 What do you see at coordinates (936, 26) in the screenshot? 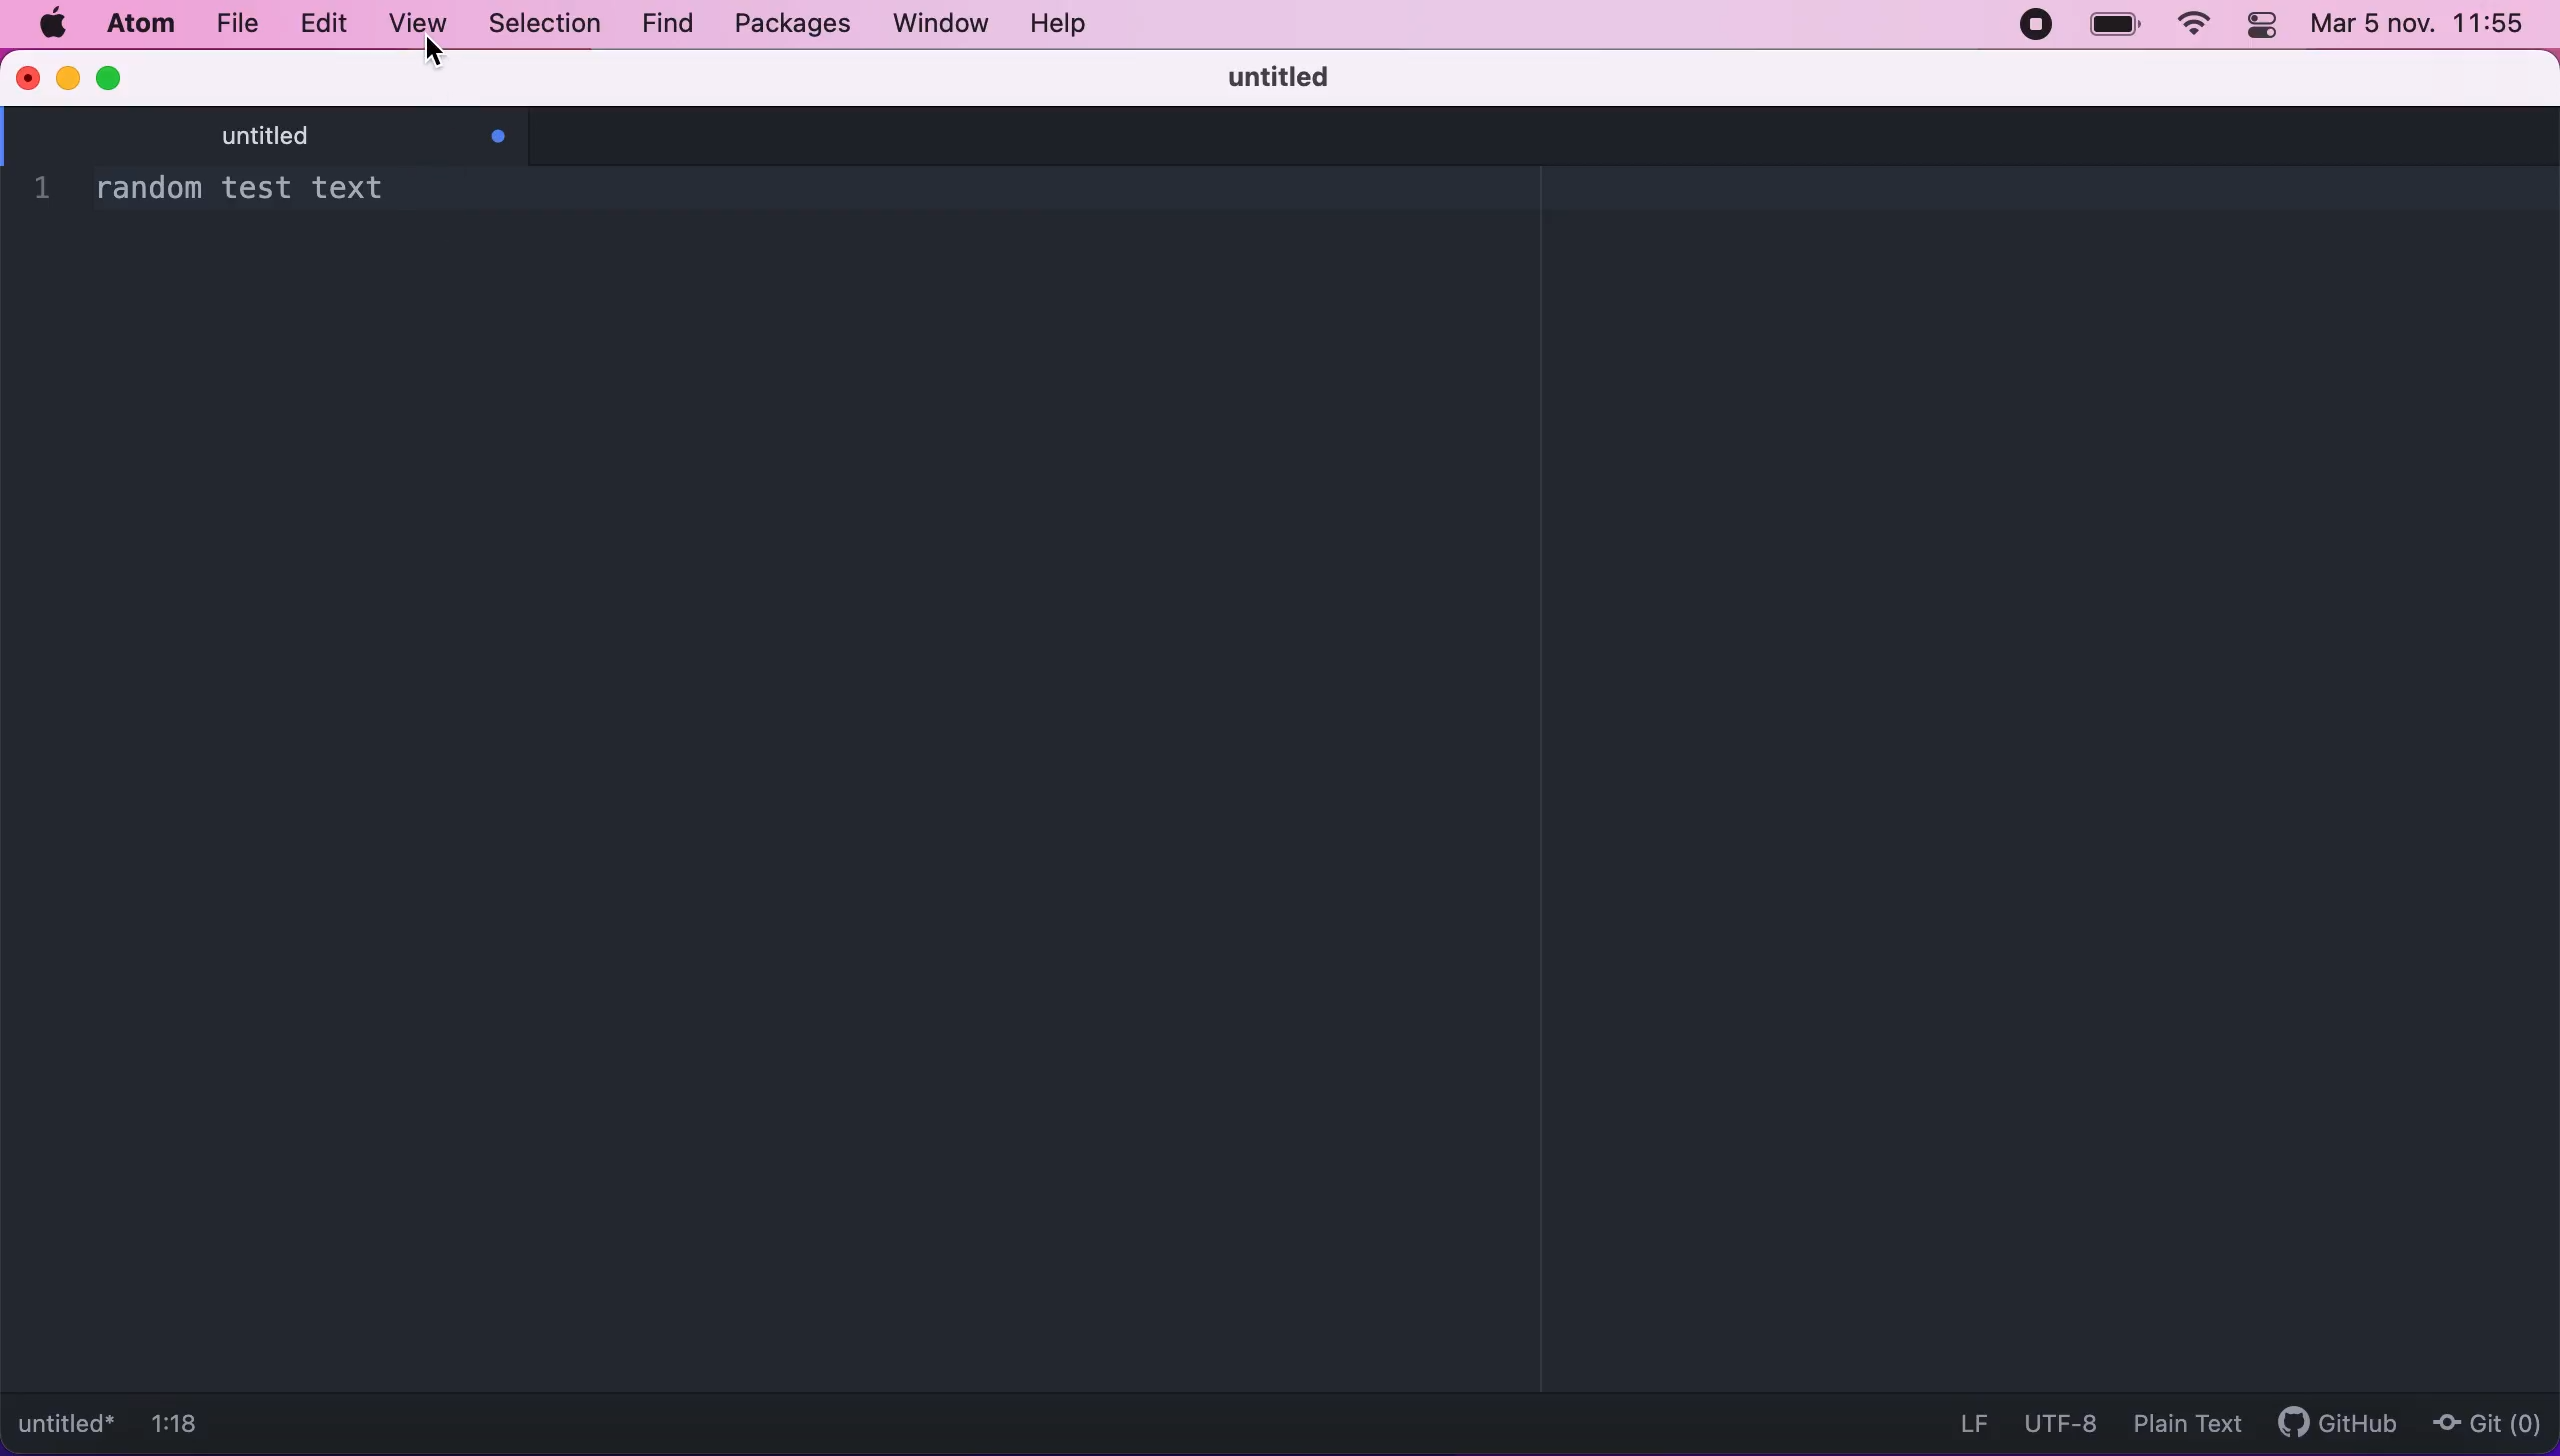
I see `window` at bounding box center [936, 26].